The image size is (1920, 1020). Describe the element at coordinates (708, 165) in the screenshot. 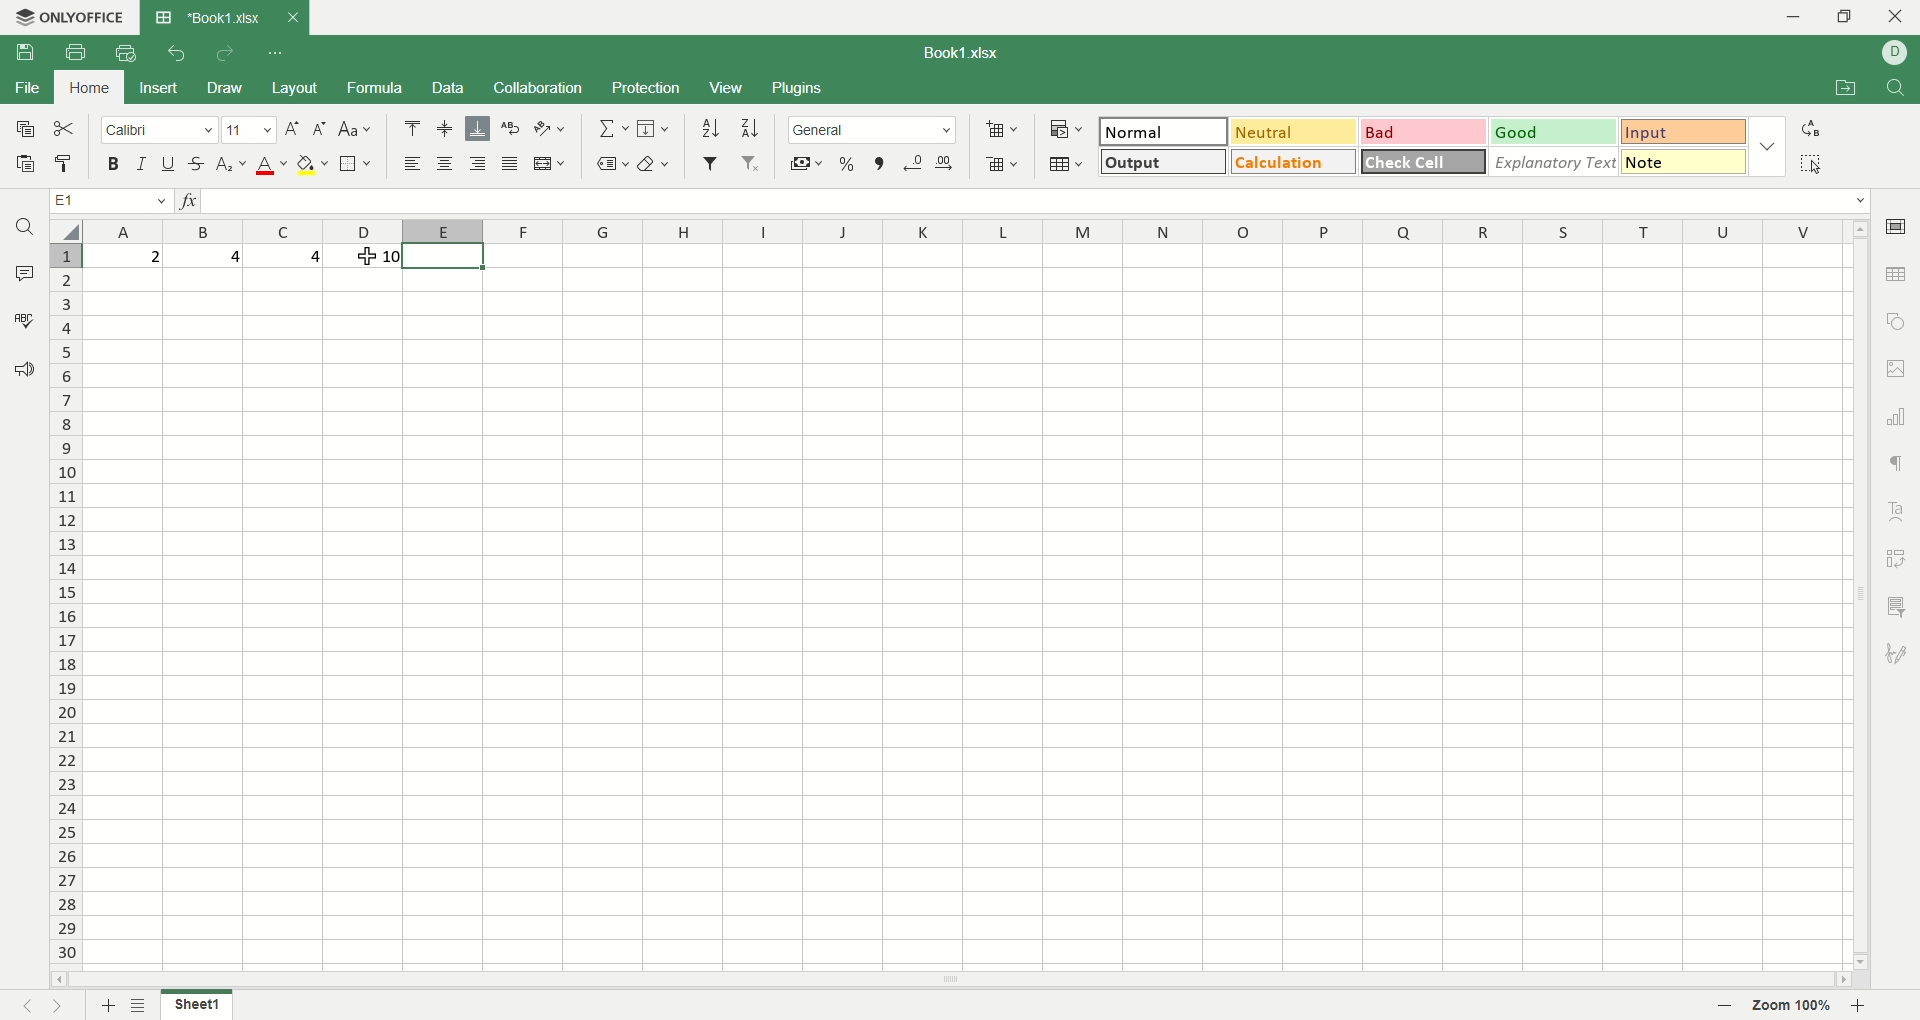

I see `filter` at that location.